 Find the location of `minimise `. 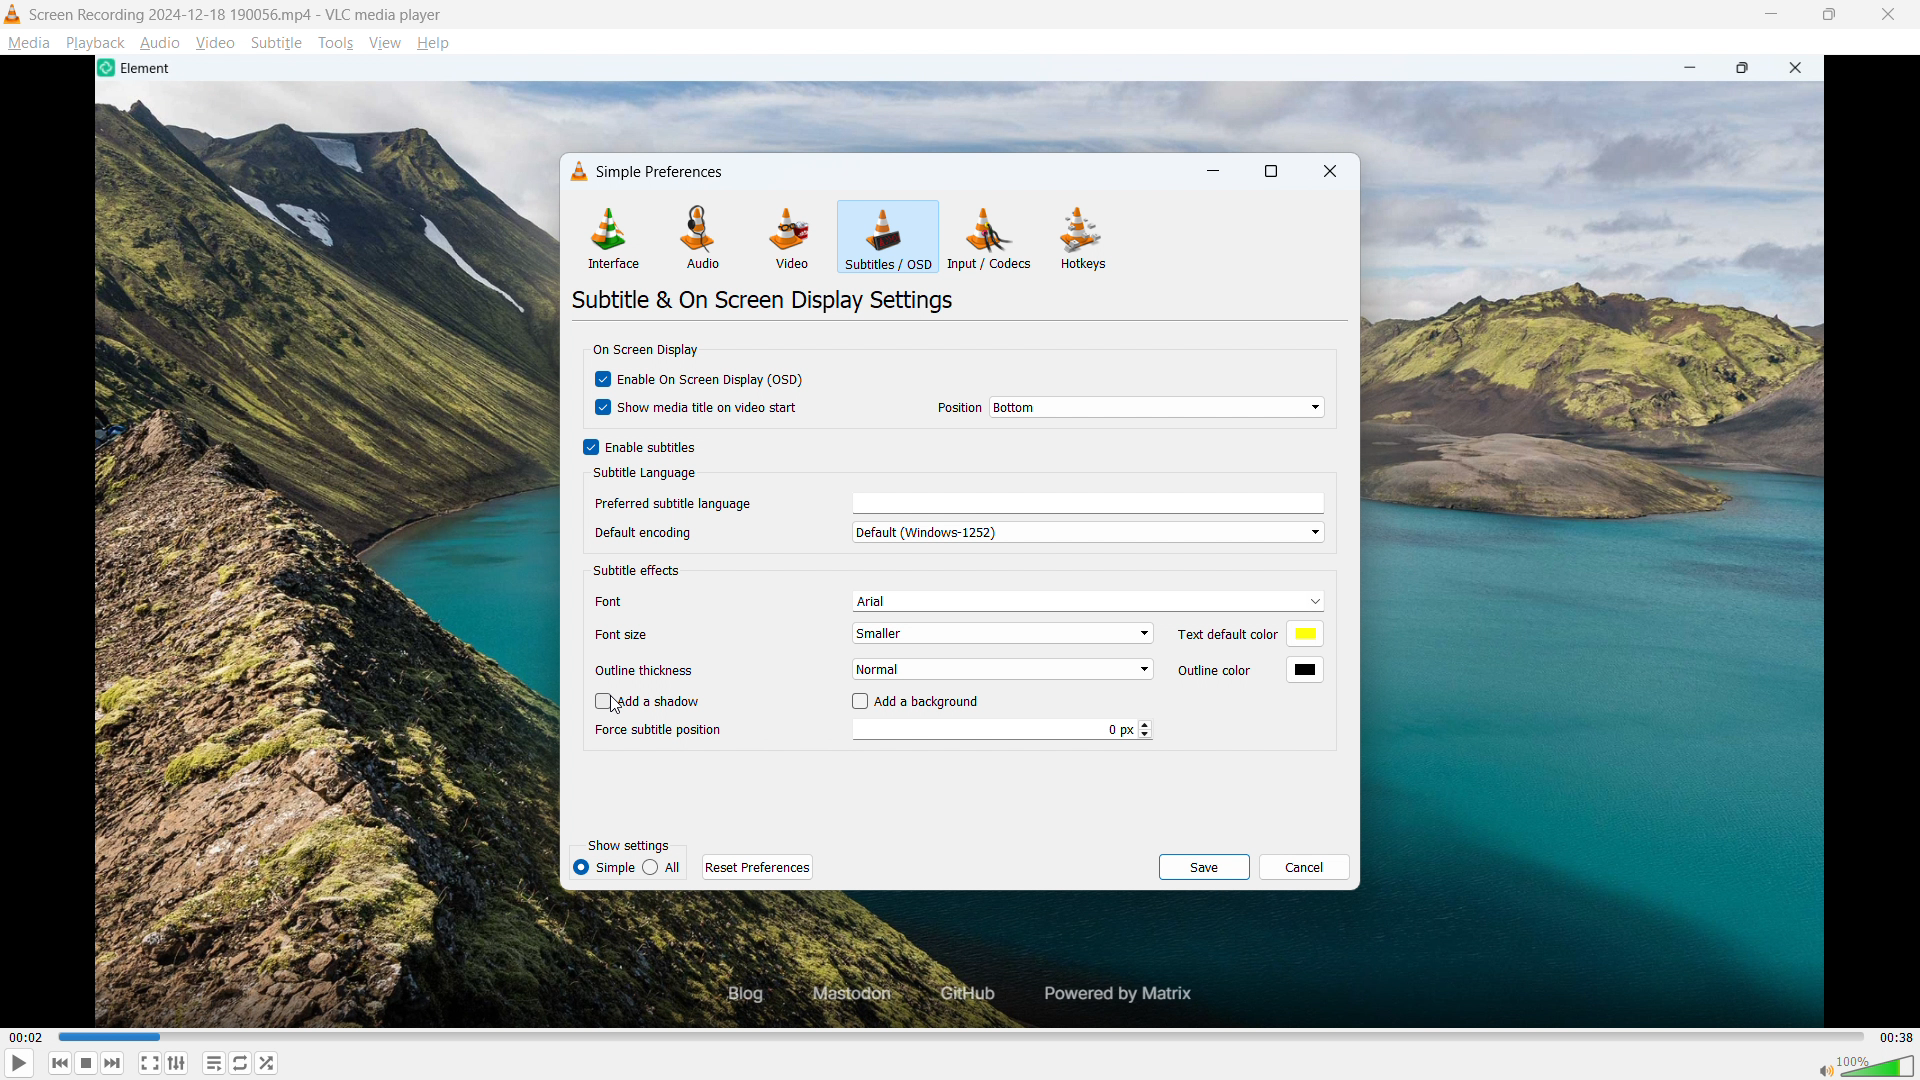

minimise  is located at coordinates (1772, 15).